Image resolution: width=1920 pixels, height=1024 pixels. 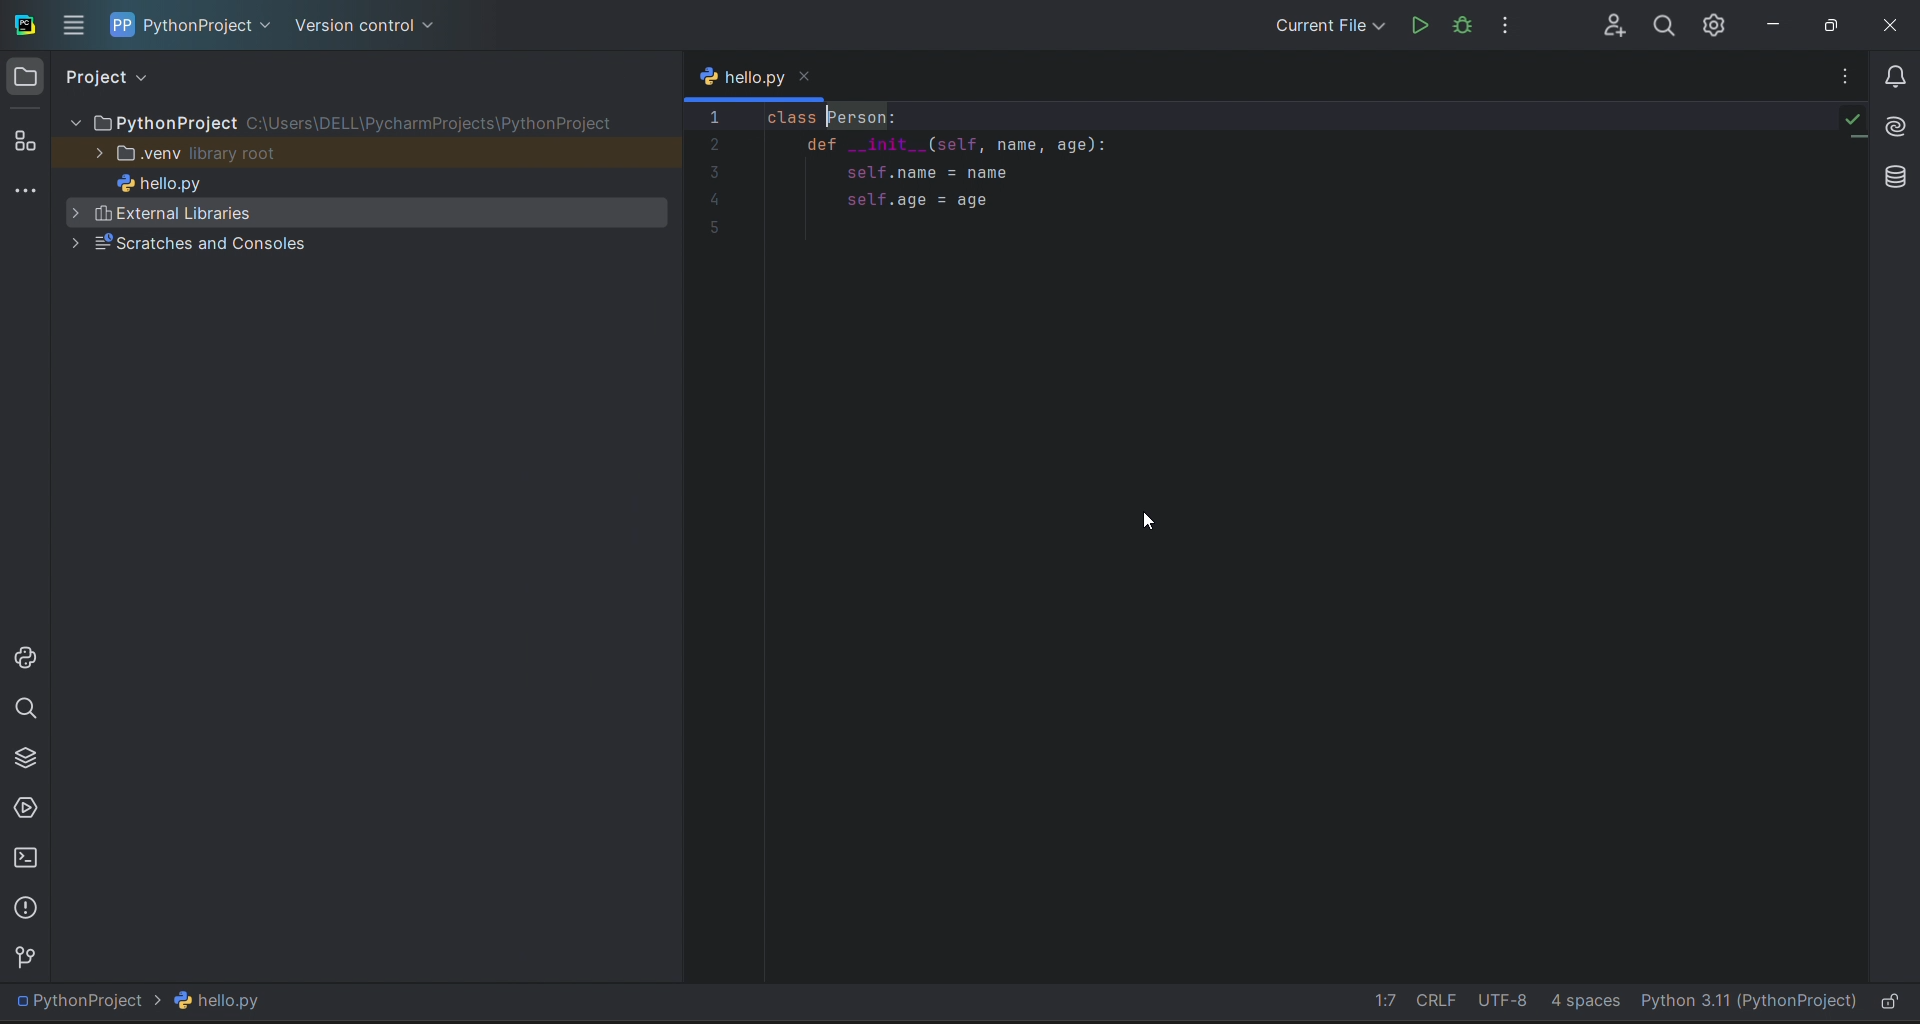 What do you see at coordinates (1845, 77) in the screenshot?
I see `More` at bounding box center [1845, 77].